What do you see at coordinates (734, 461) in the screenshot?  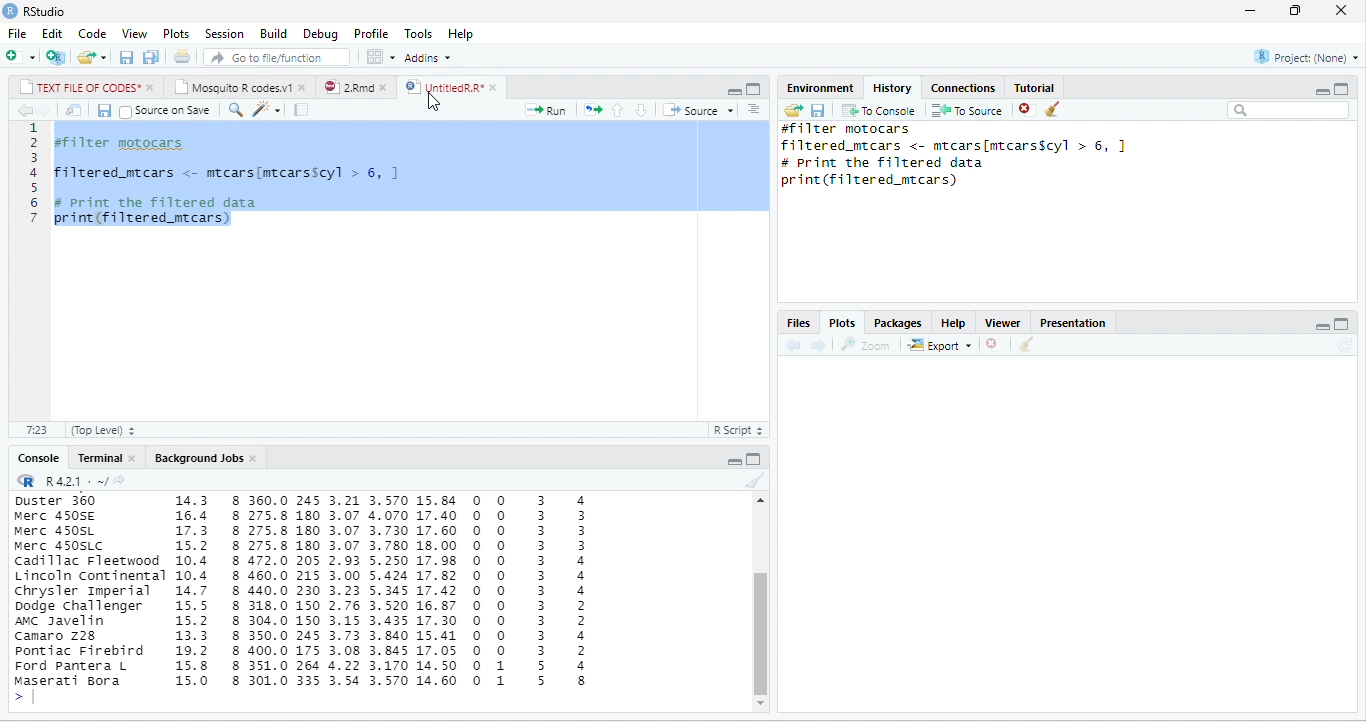 I see `minimize` at bounding box center [734, 461].